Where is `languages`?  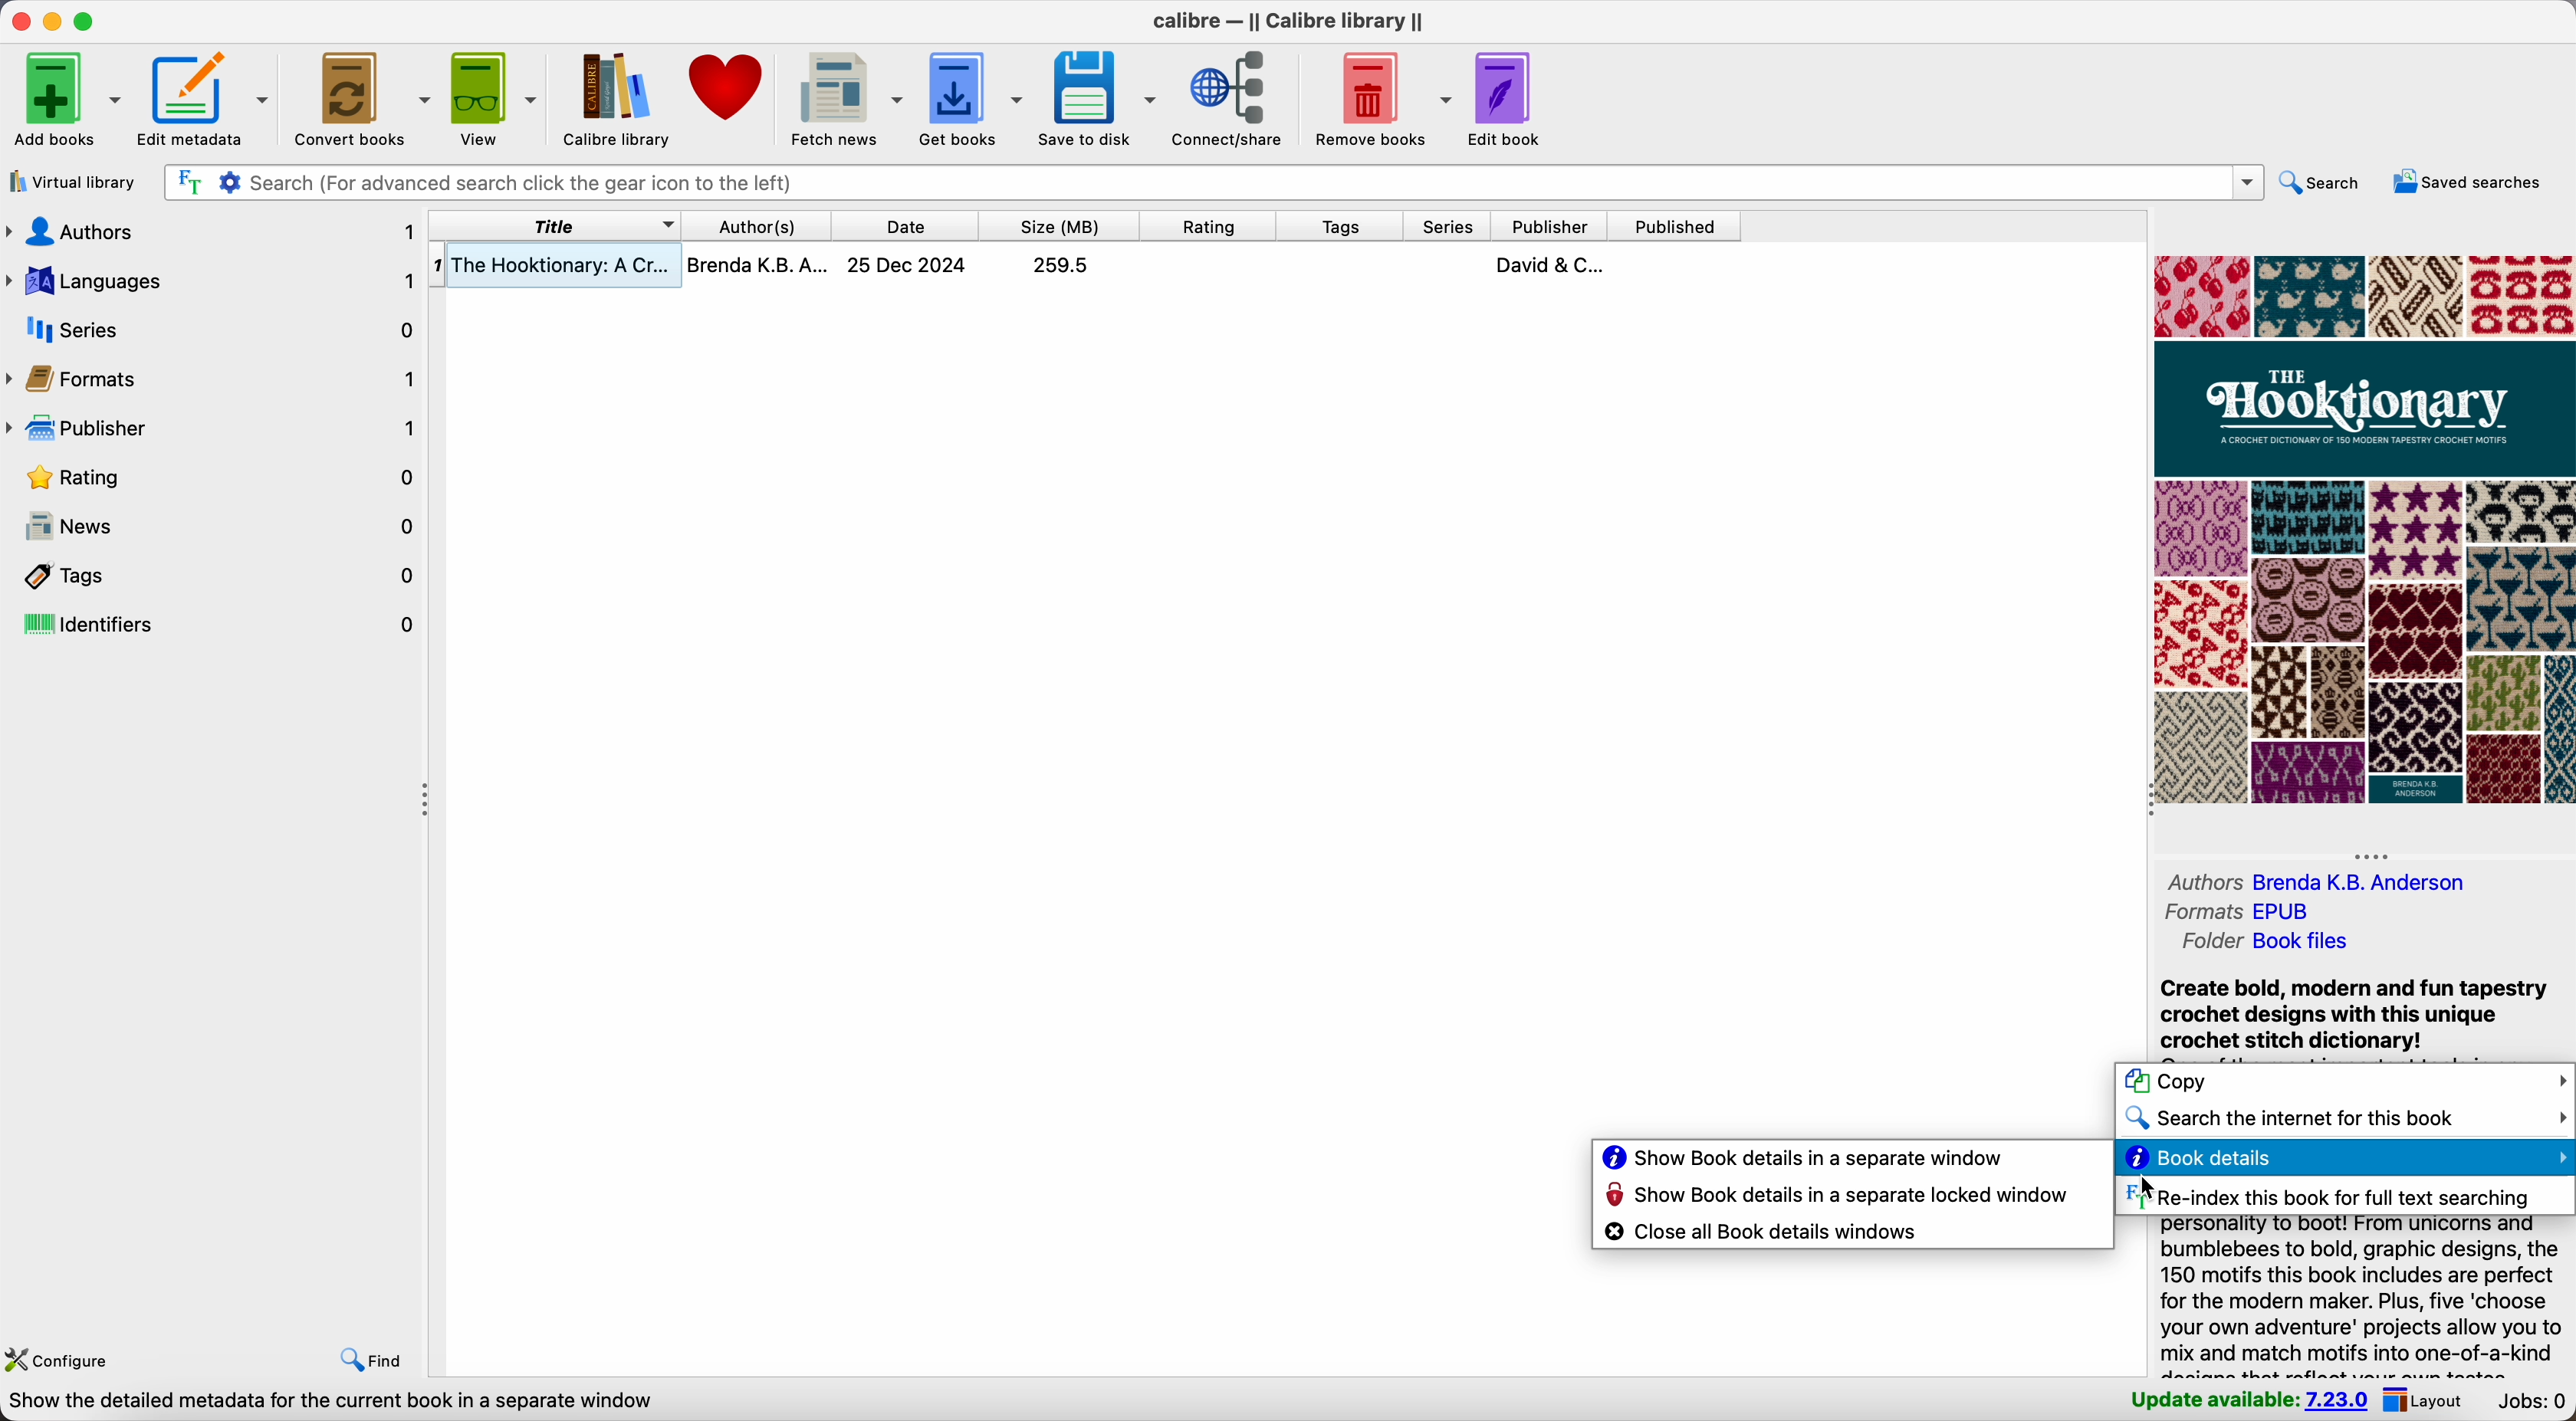
languages is located at coordinates (211, 277).